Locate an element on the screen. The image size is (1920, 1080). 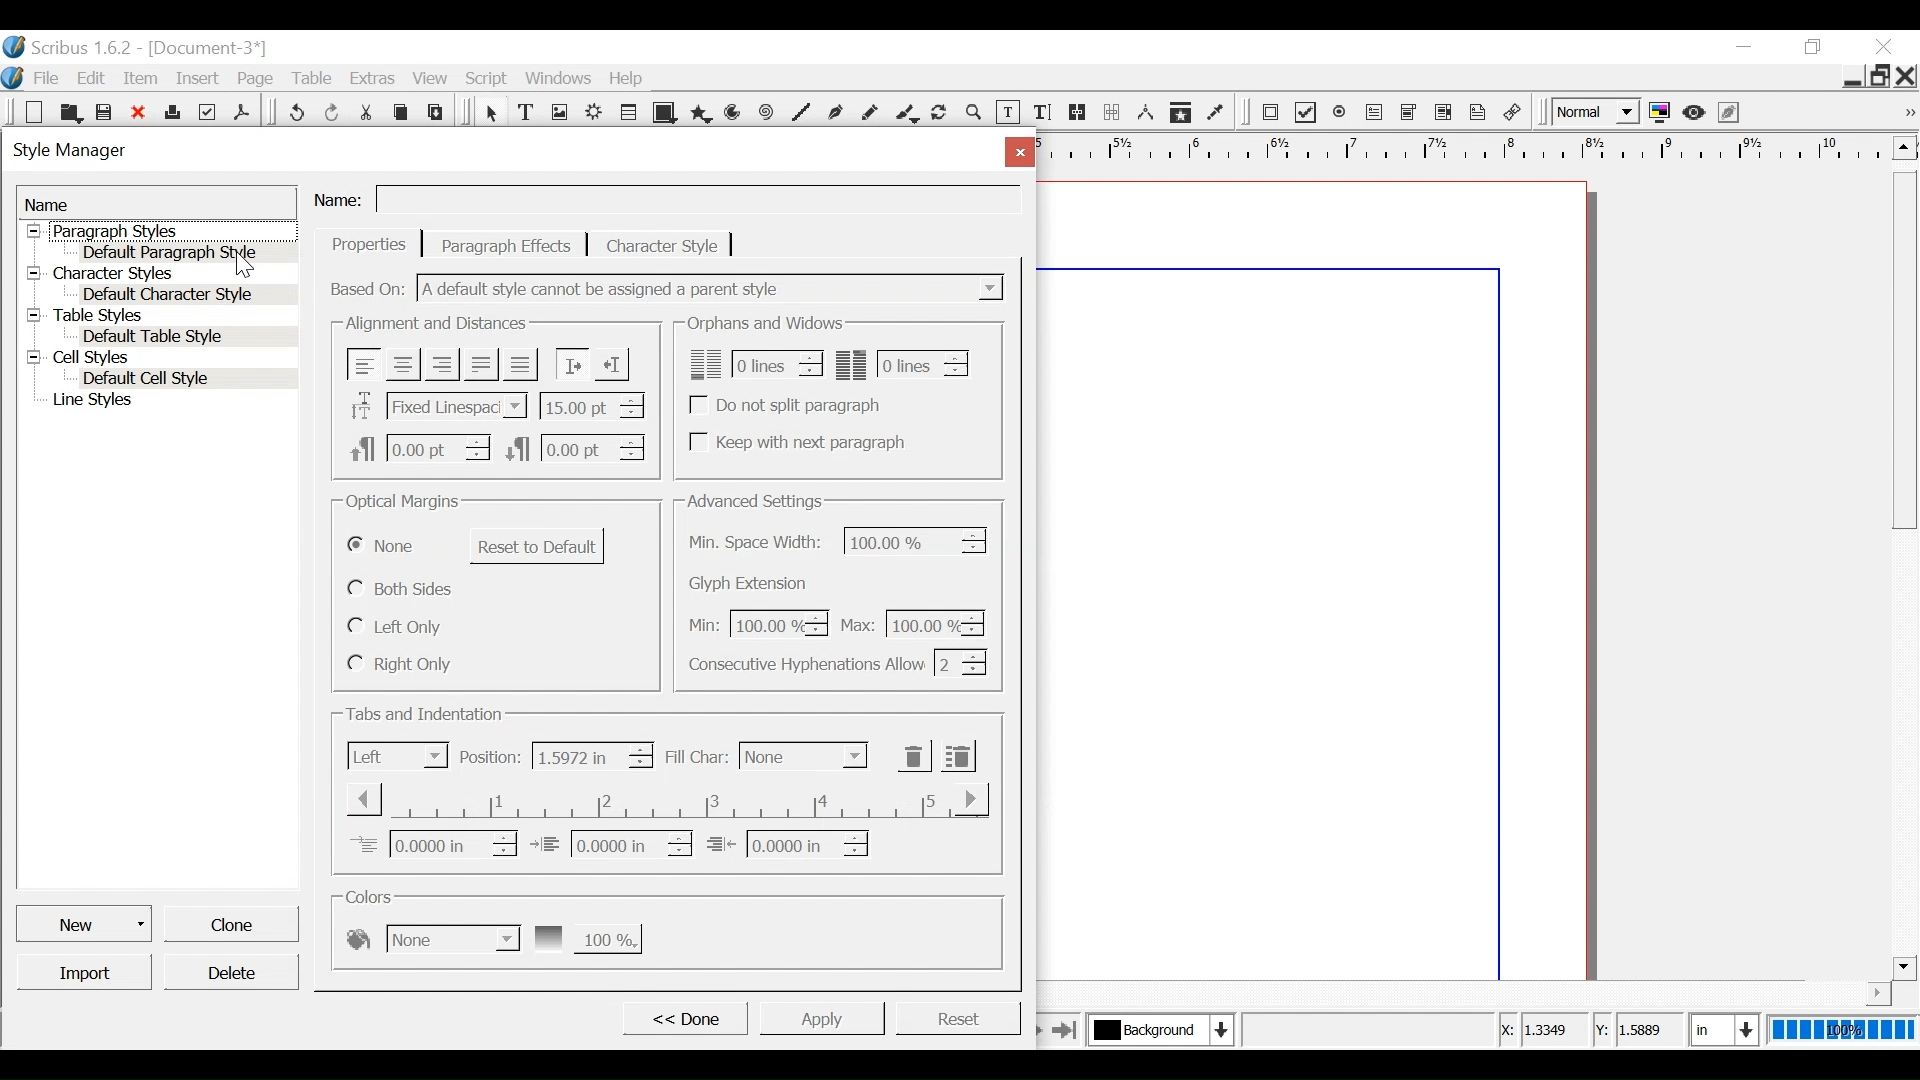
Position is located at coordinates (491, 757).